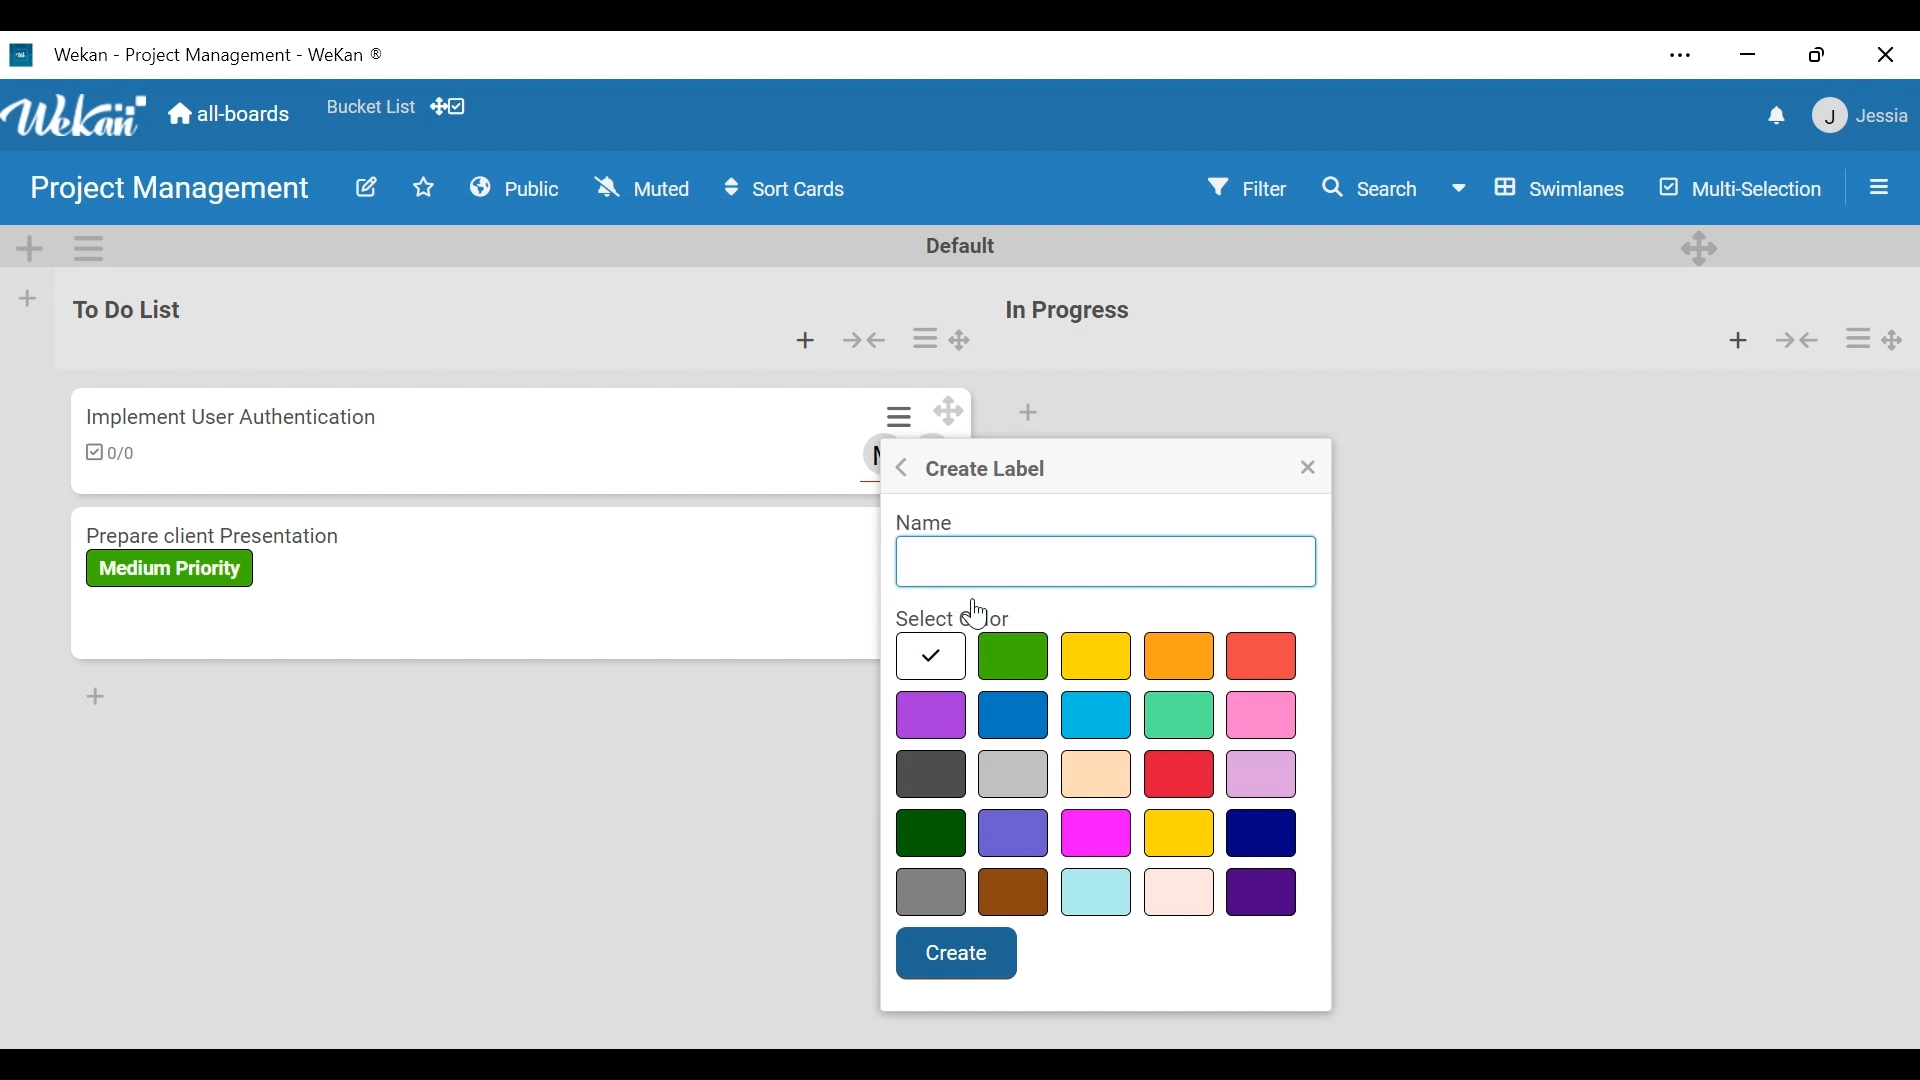 The width and height of the screenshot is (1920, 1080). What do you see at coordinates (964, 245) in the screenshot?
I see `Default` at bounding box center [964, 245].